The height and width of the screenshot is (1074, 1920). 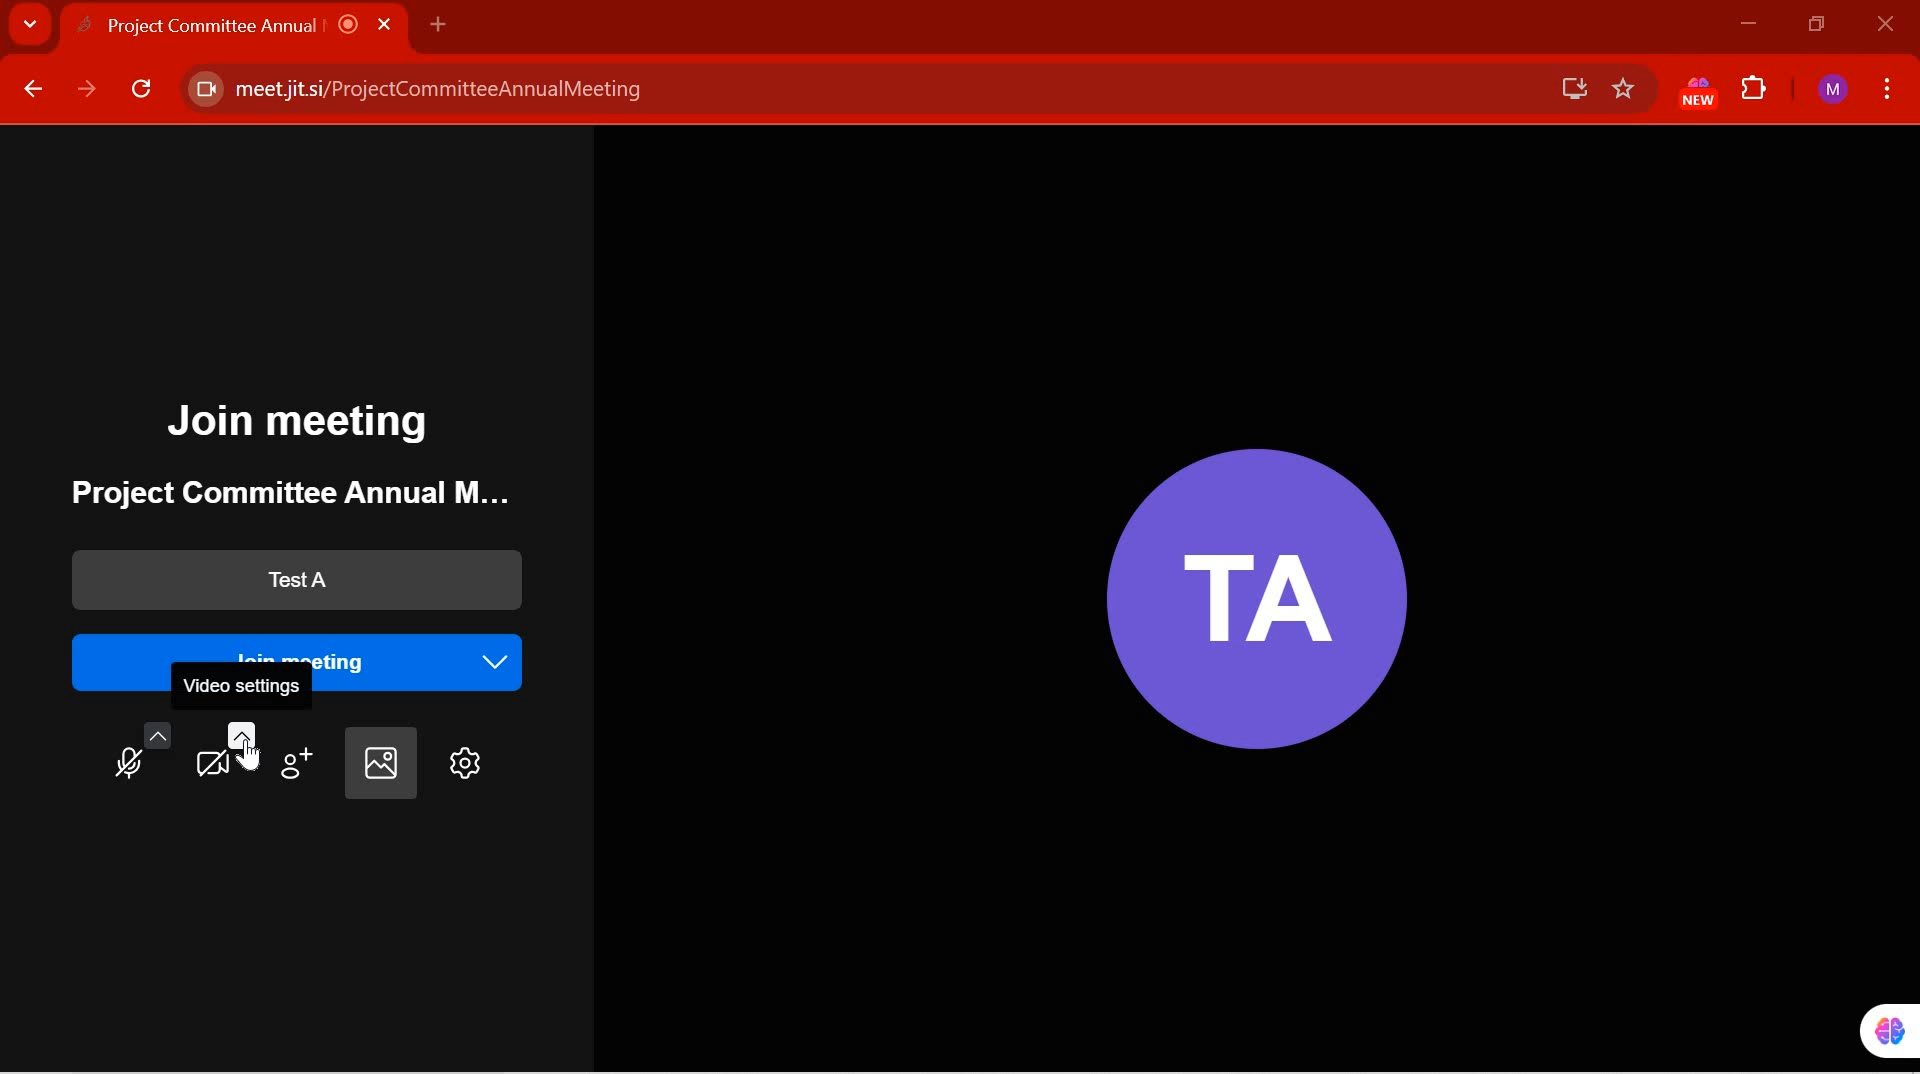 What do you see at coordinates (275, 493) in the screenshot?
I see `Project Committee Annual M...` at bounding box center [275, 493].